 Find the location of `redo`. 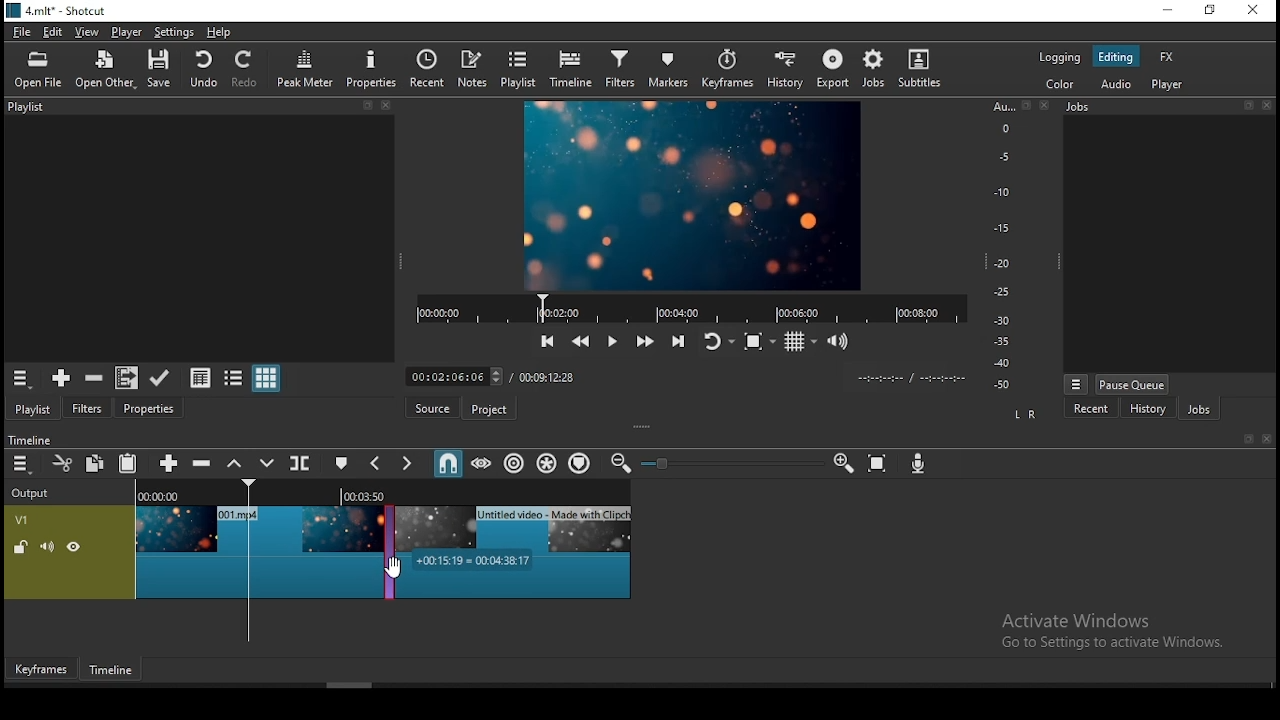

redo is located at coordinates (247, 69).